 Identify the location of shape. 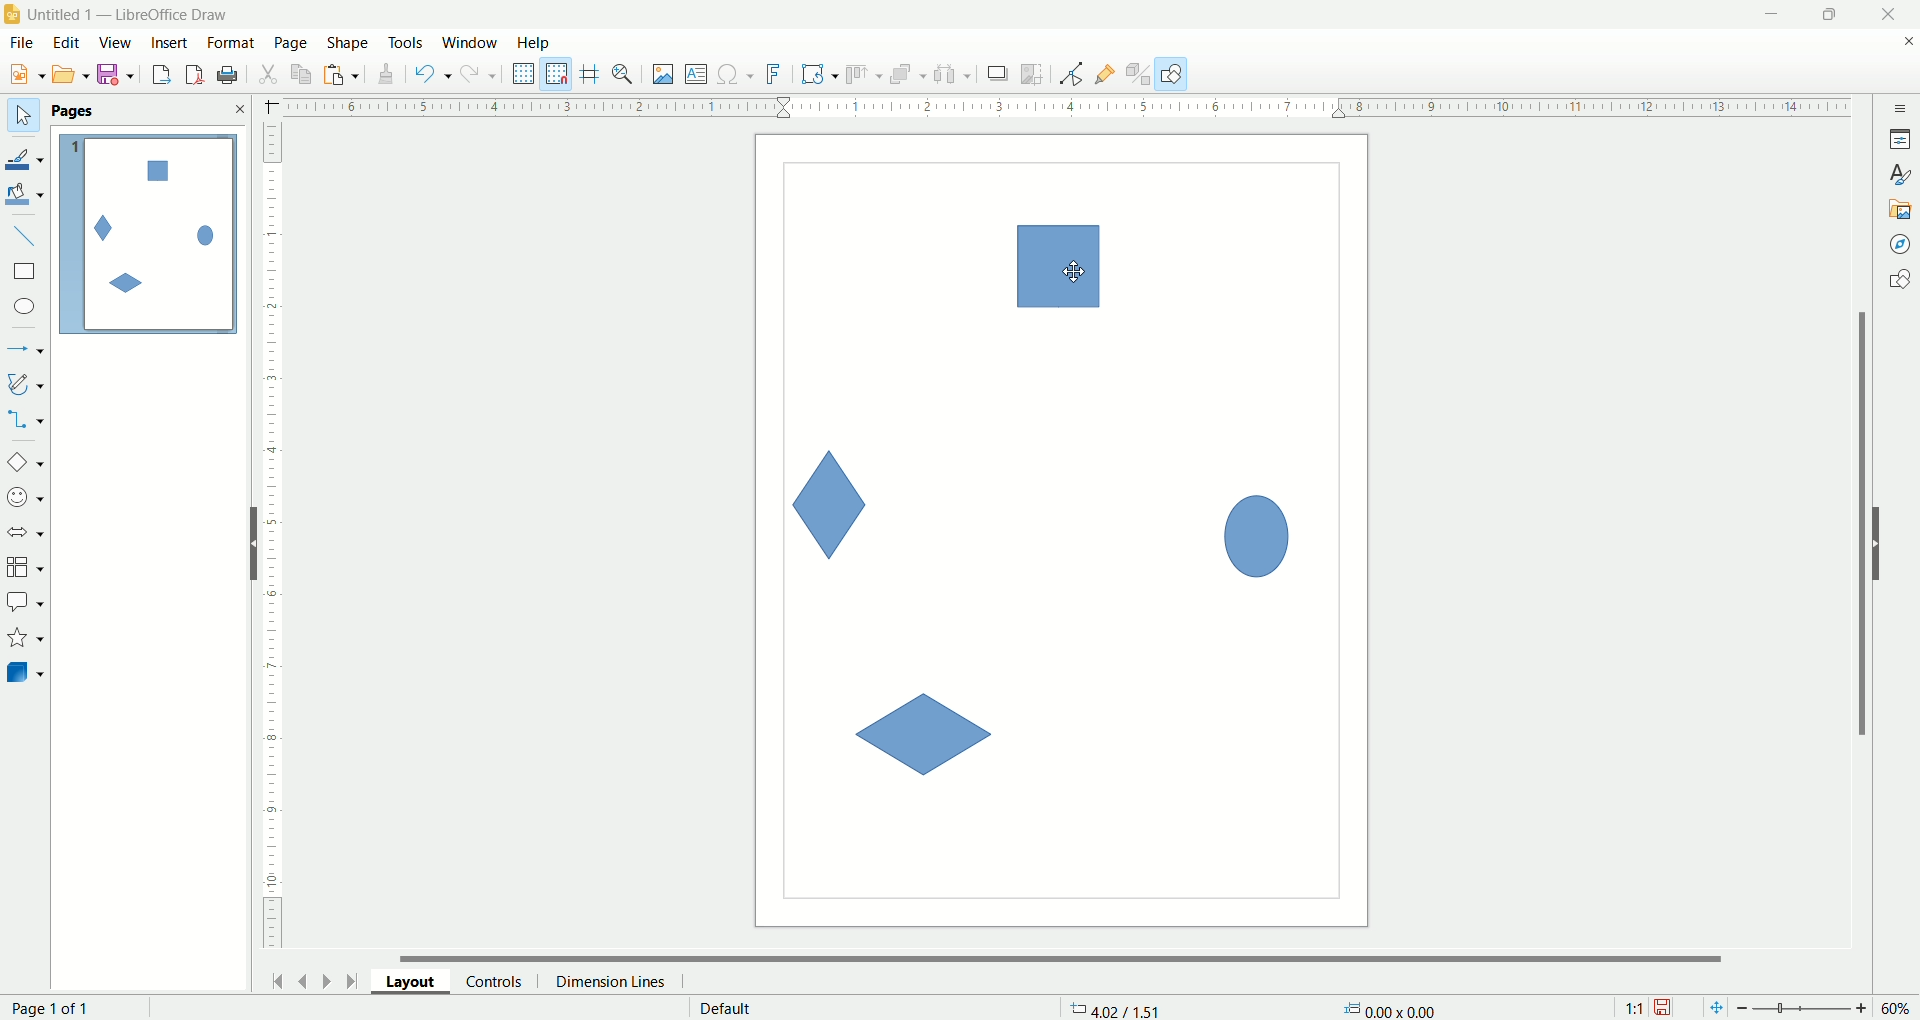
(349, 44).